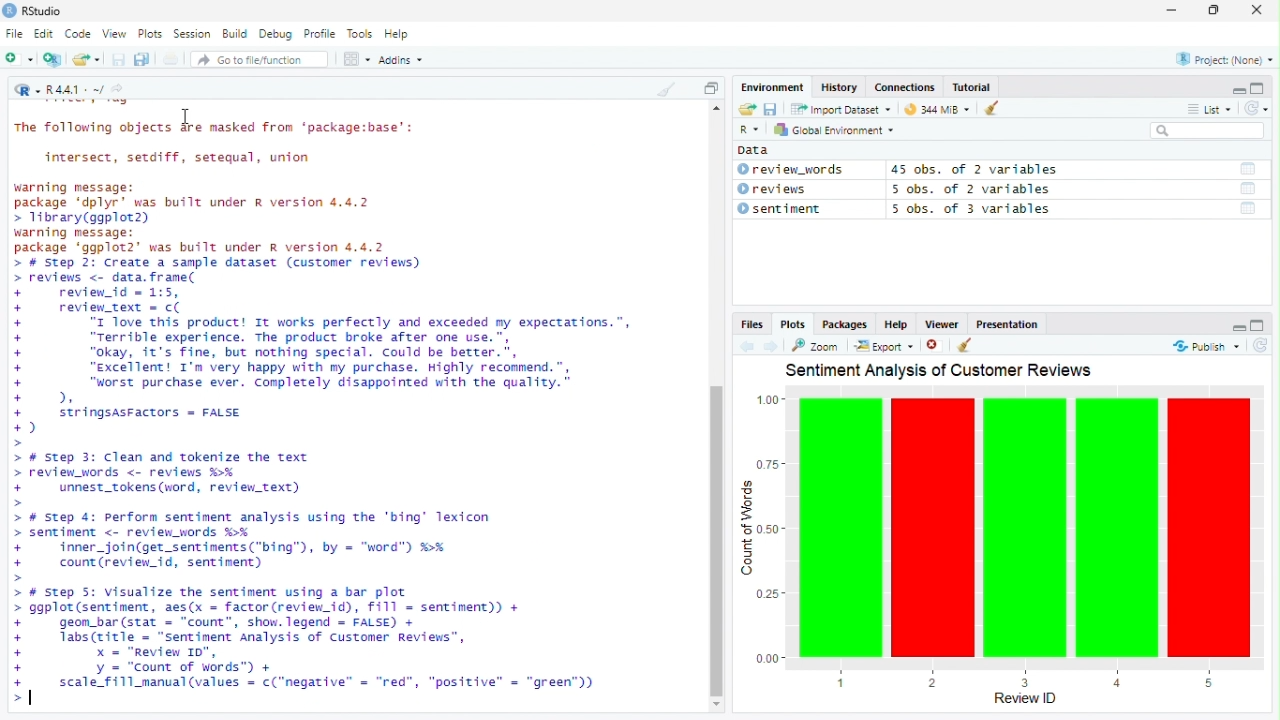 The image size is (1280, 720). Describe the element at coordinates (814, 345) in the screenshot. I see `Zoom` at that location.